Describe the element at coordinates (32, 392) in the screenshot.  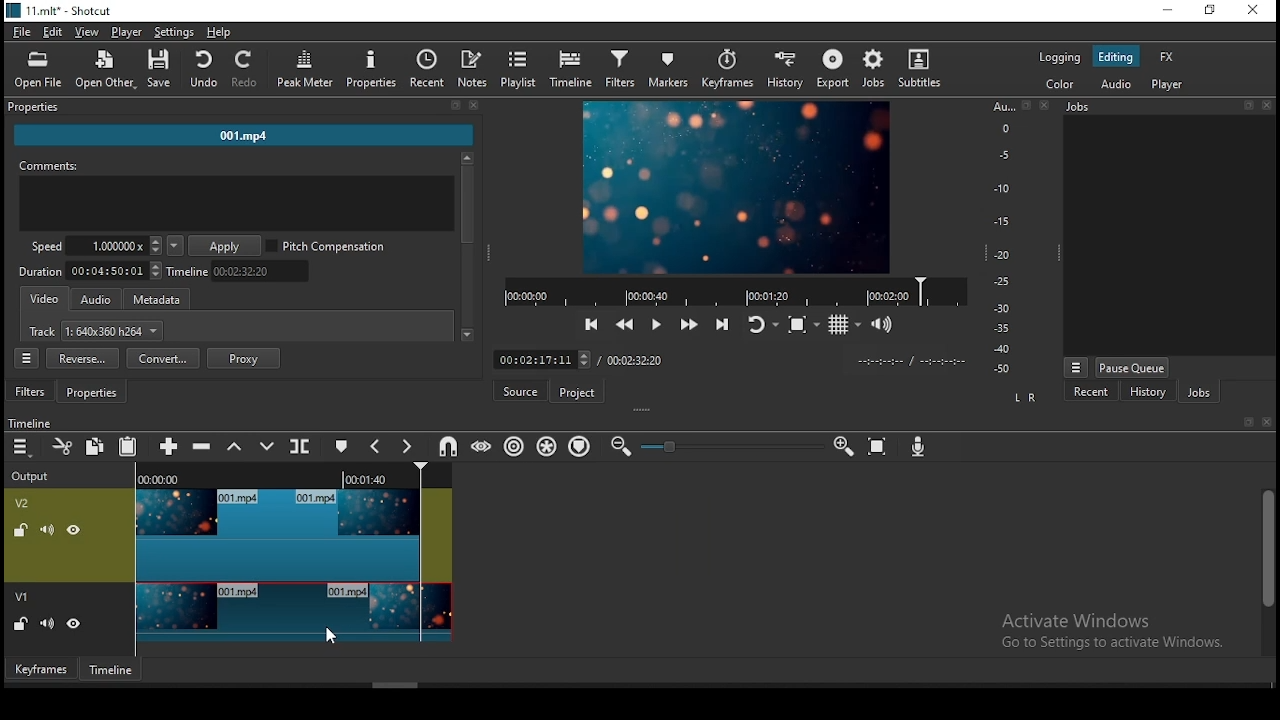
I see `filters` at that location.